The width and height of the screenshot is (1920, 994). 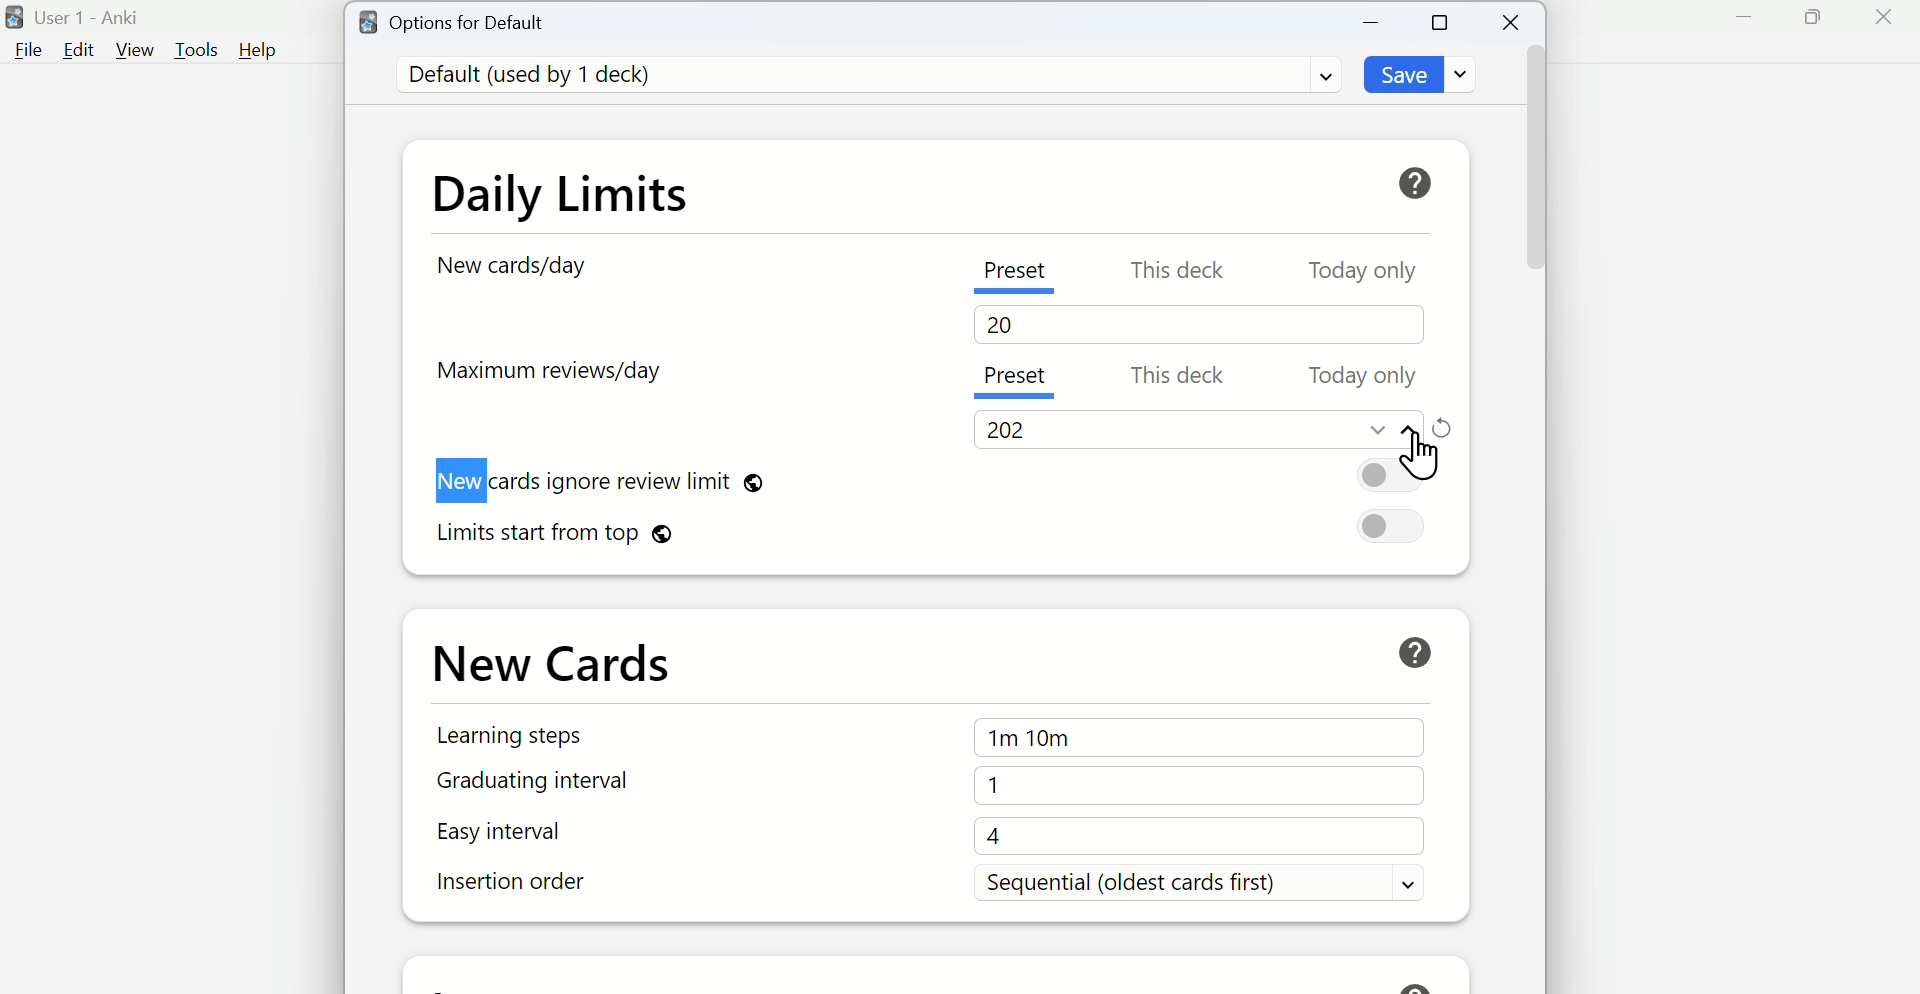 What do you see at coordinates (258, 50) in the screenshot?
I see `Help` at bounding box center [258, 50].